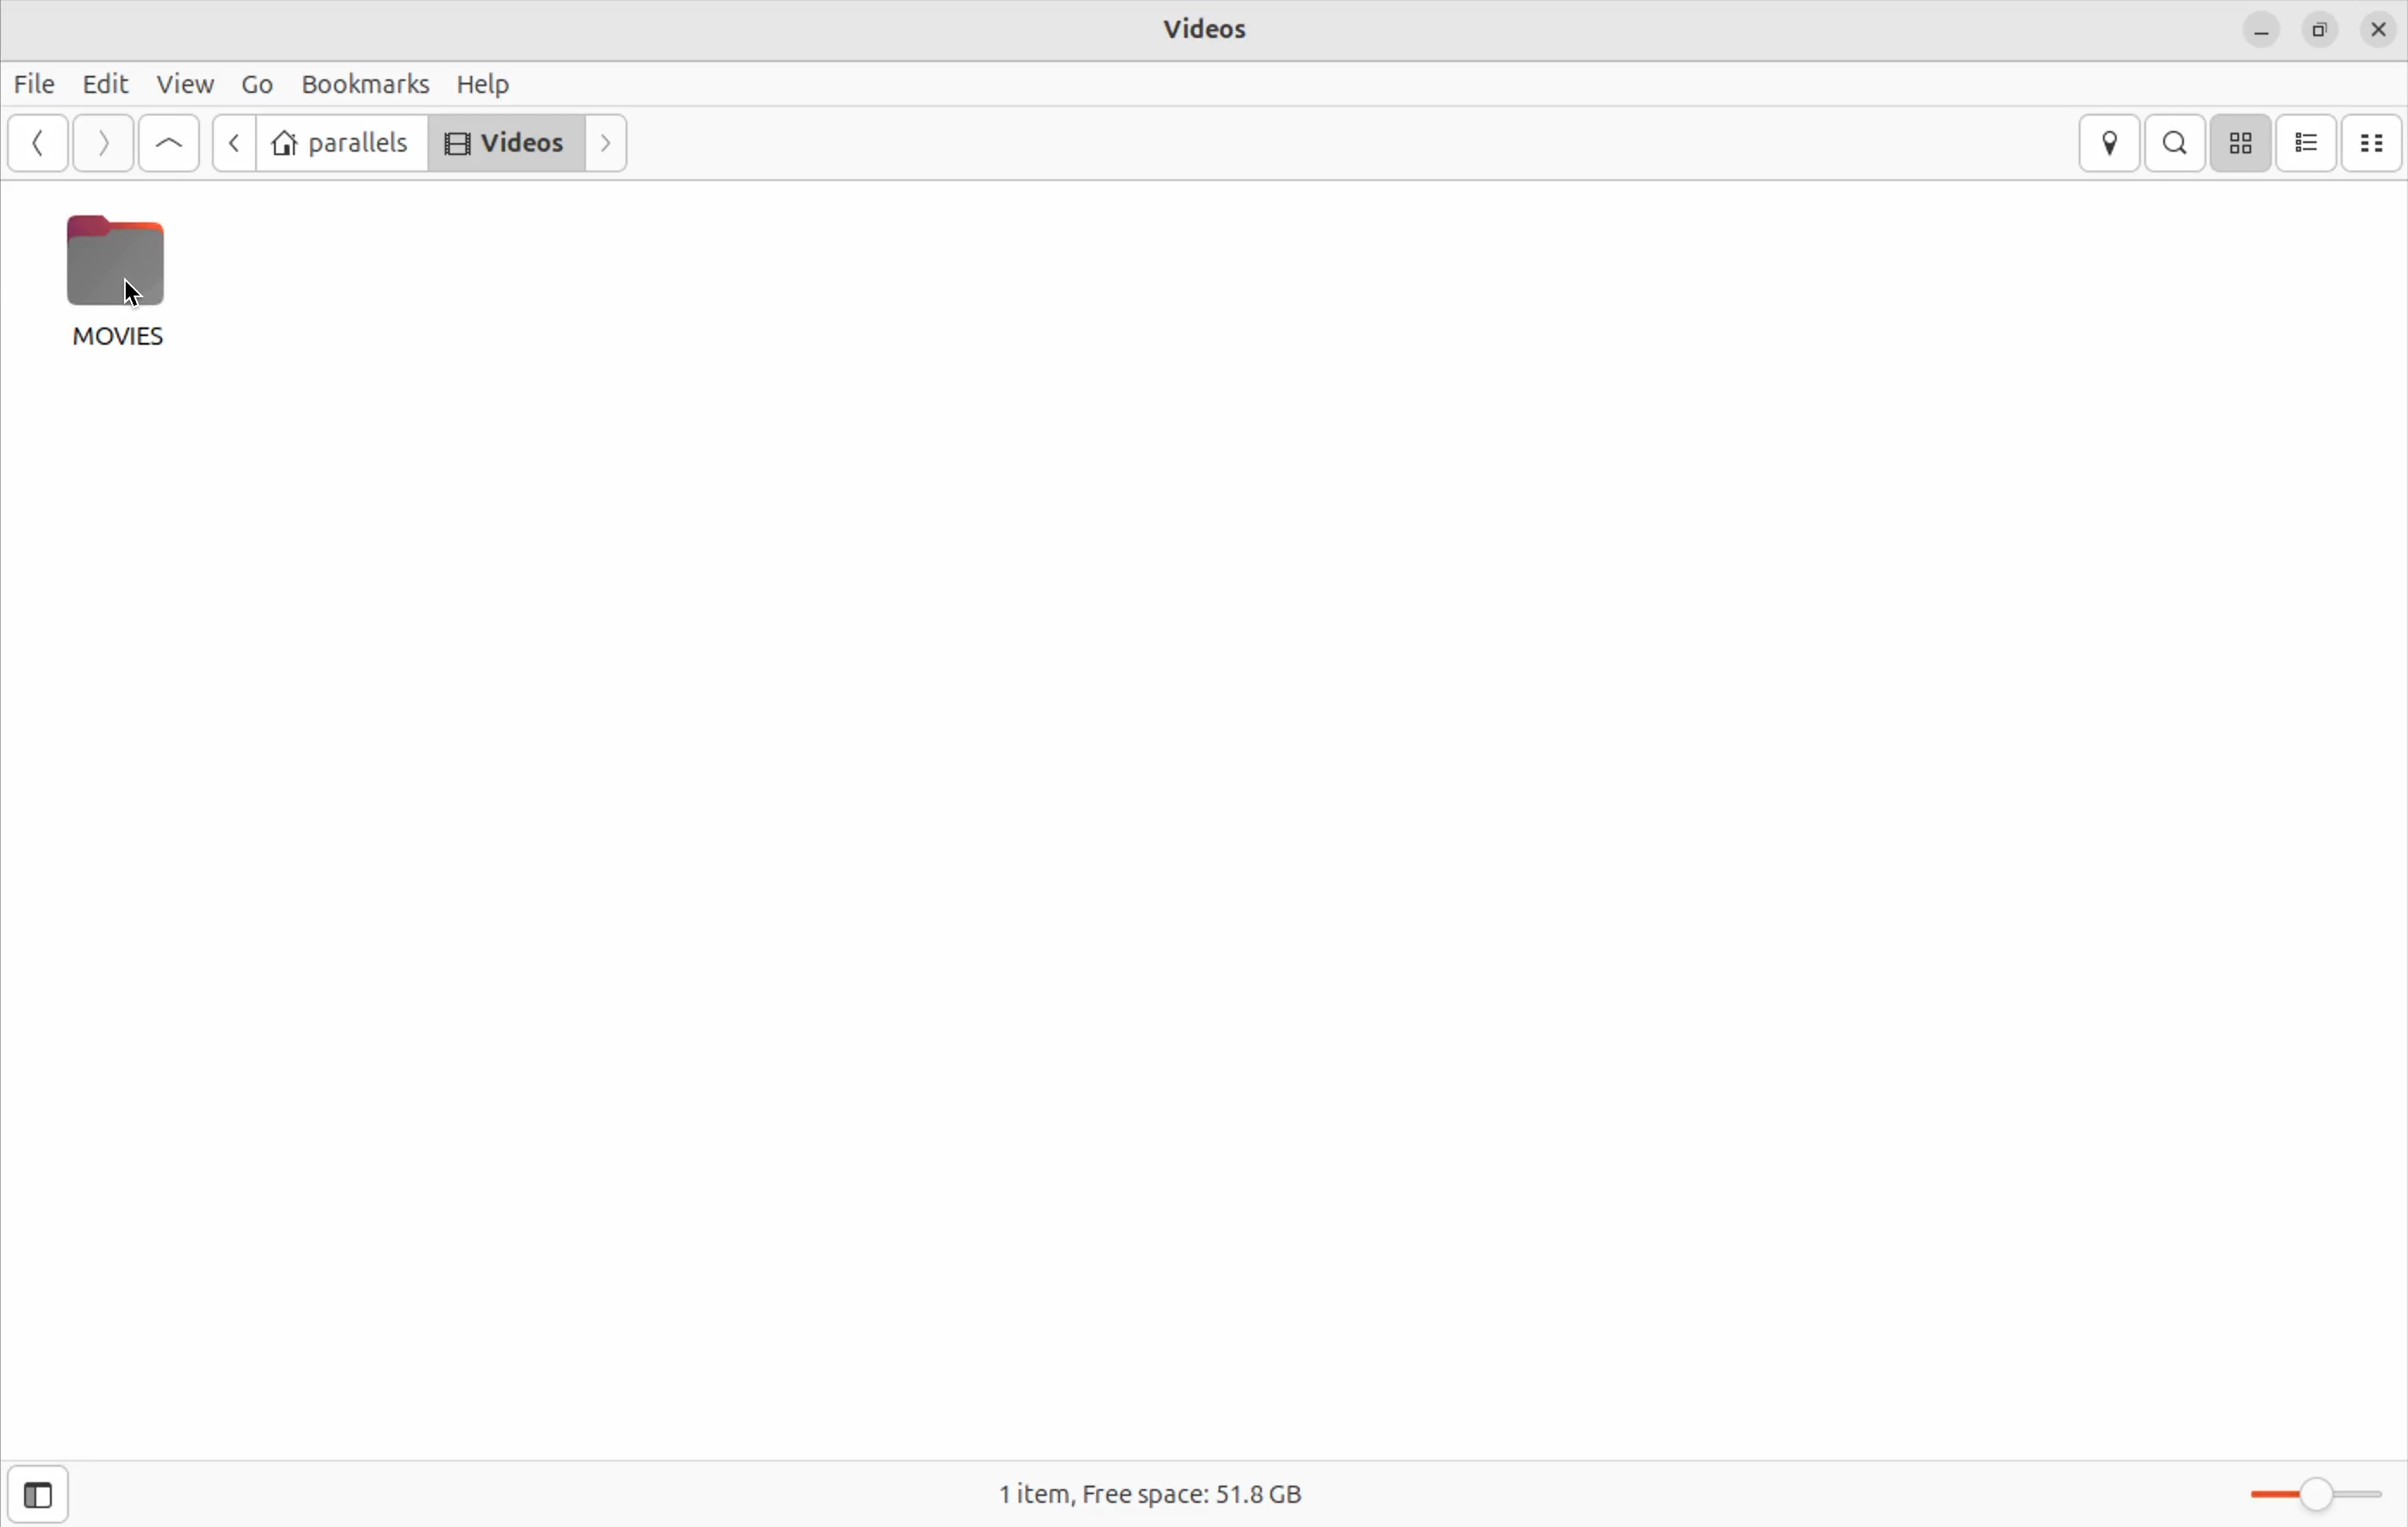  I want to click on minimize, so click(2257, 27).